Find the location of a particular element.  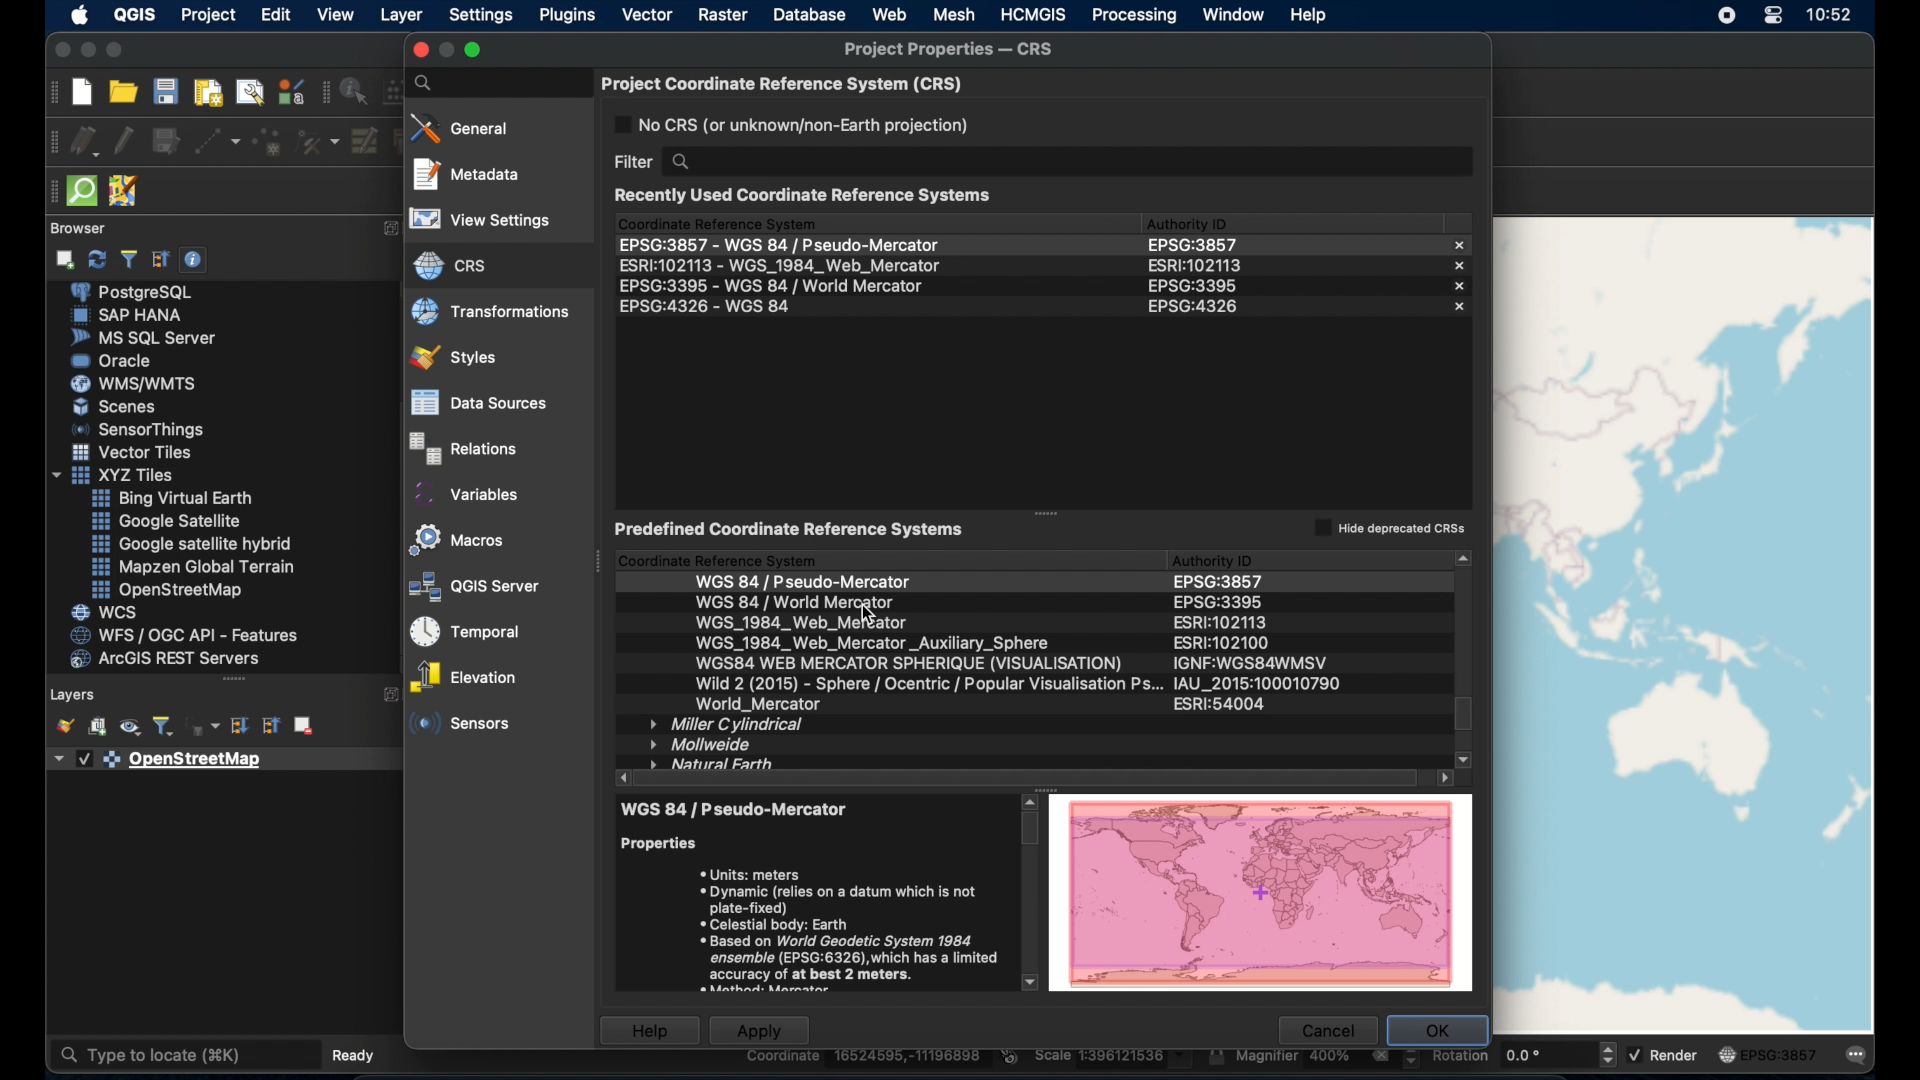

mollweide is located at coordinates (704, 743).